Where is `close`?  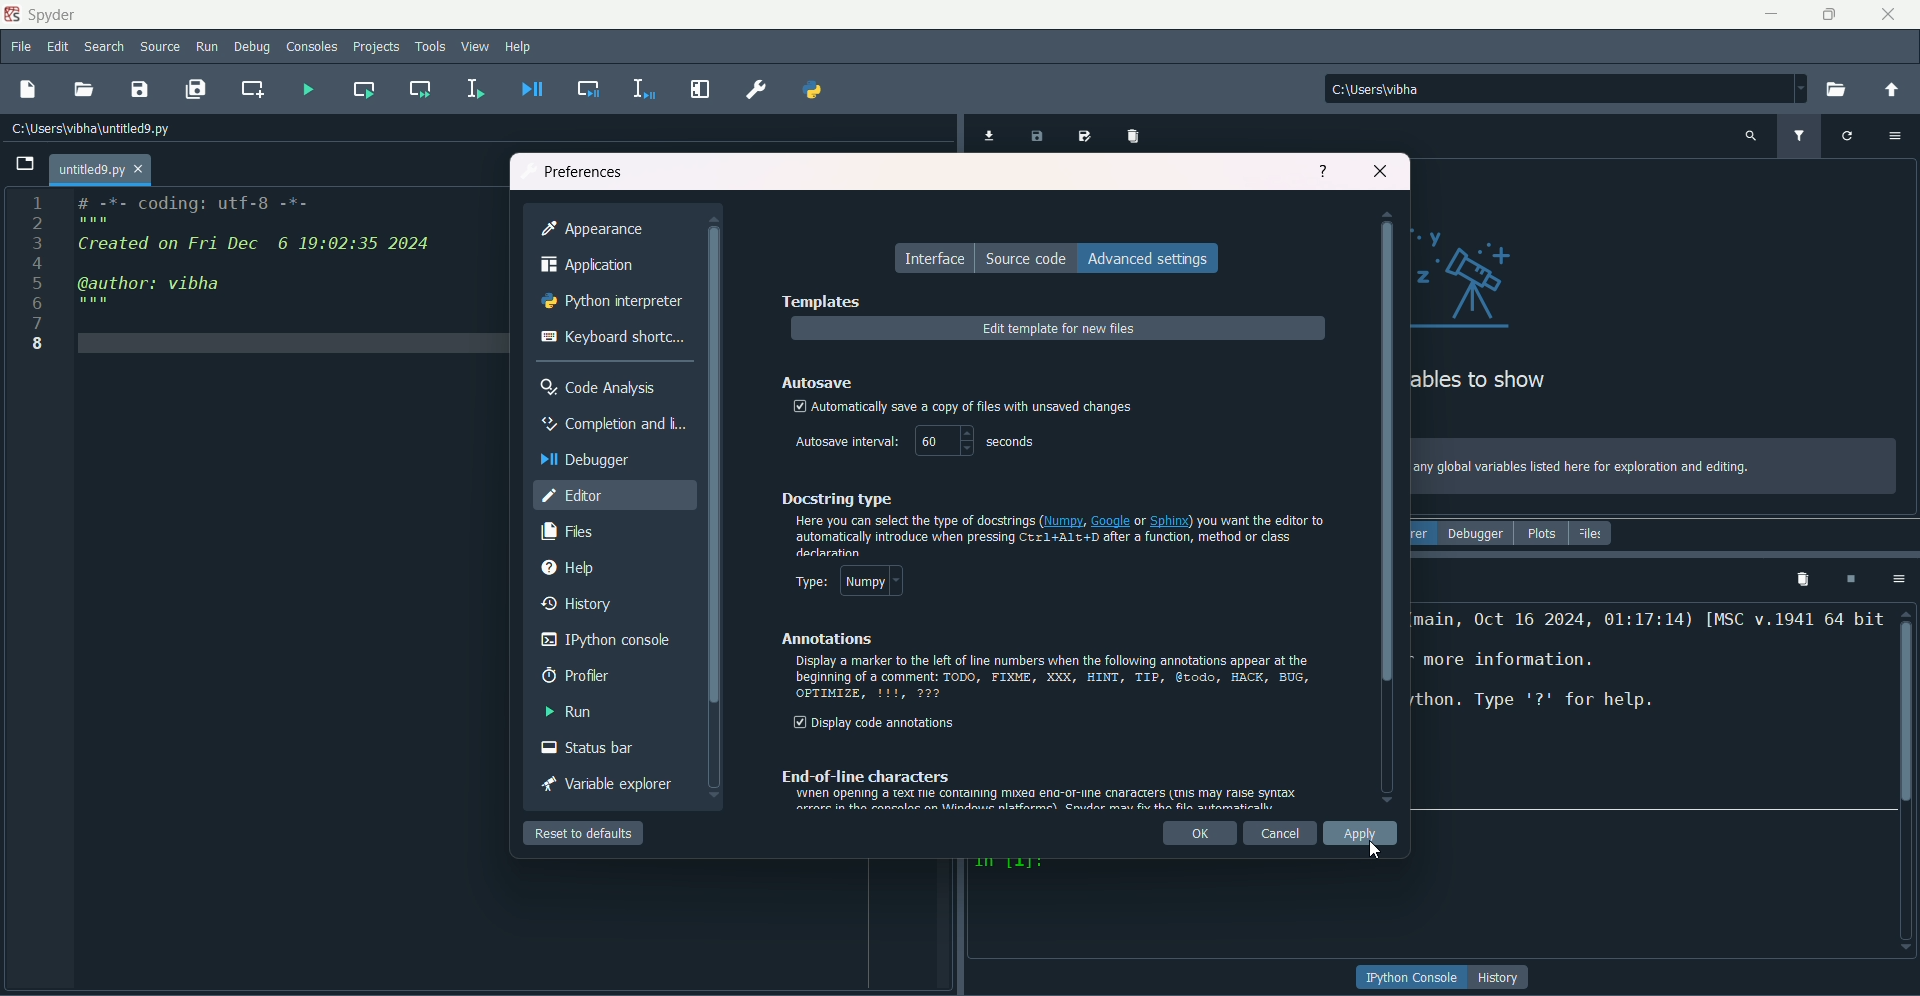 close is located at coordinates (1381, 169).